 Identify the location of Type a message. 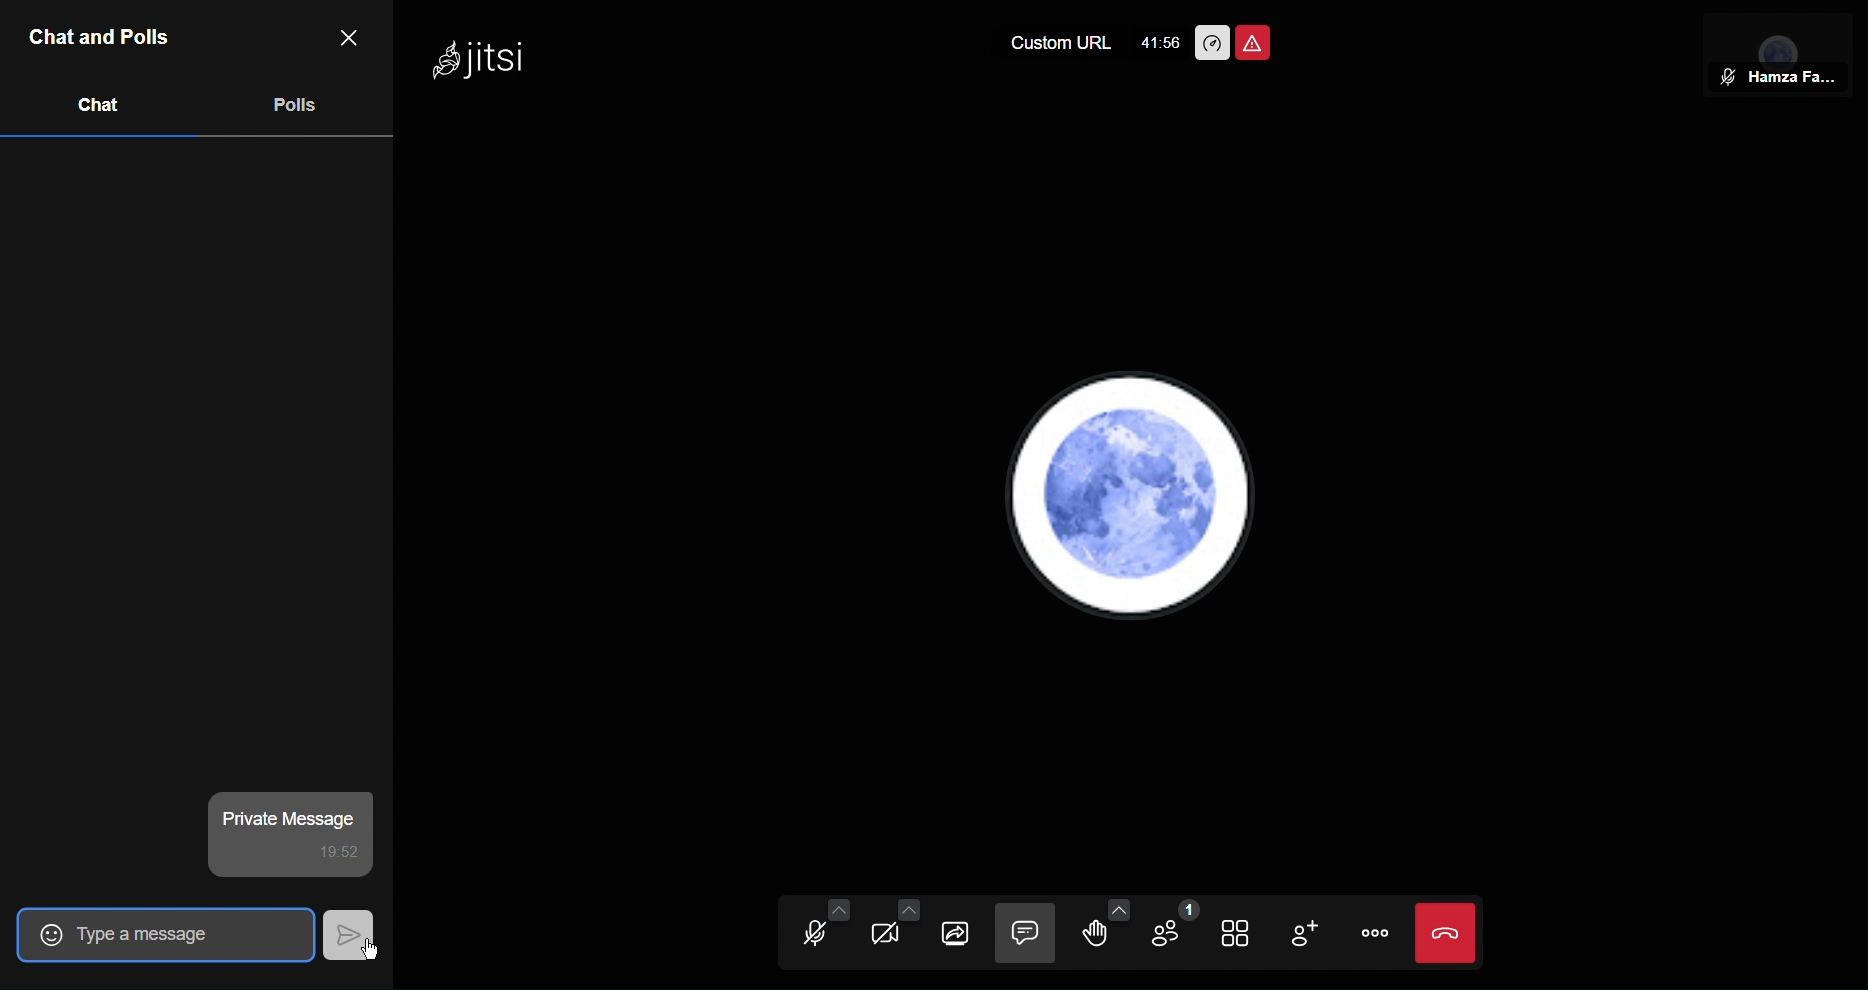
(169, 934).